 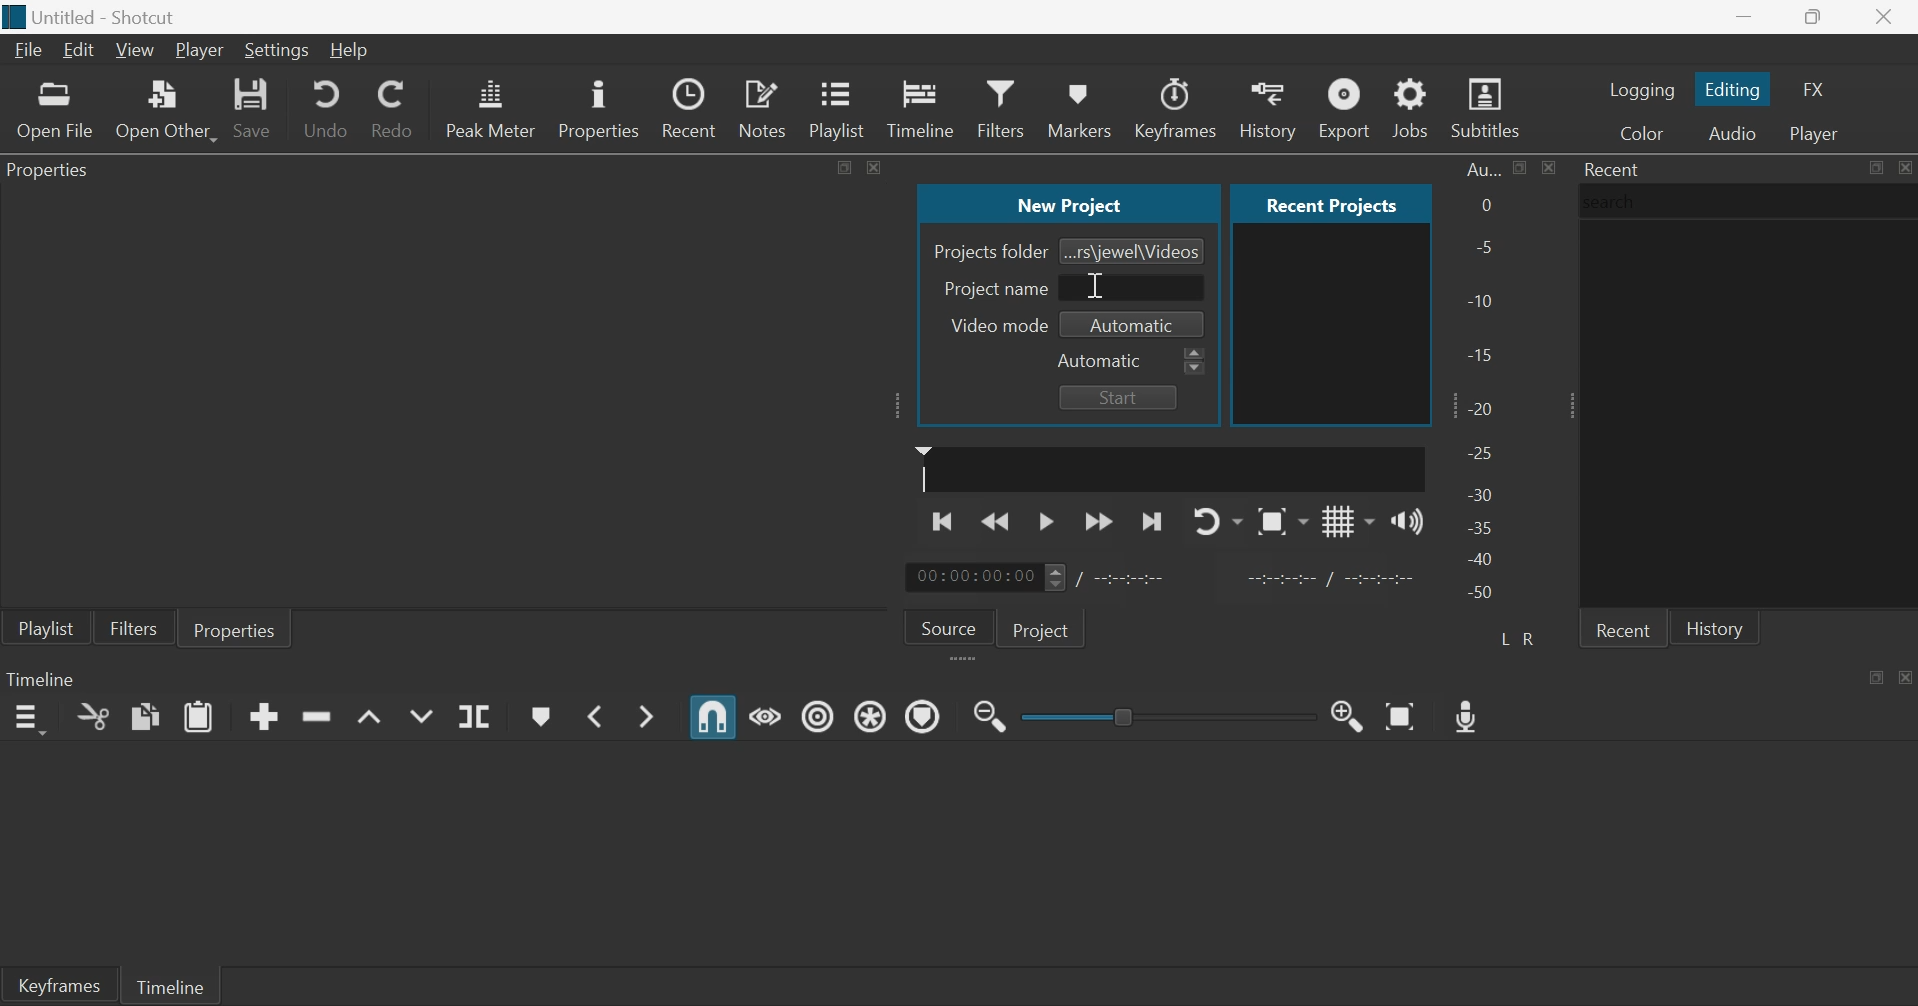 I want to click on Expand, so click(x=1566, y=405).